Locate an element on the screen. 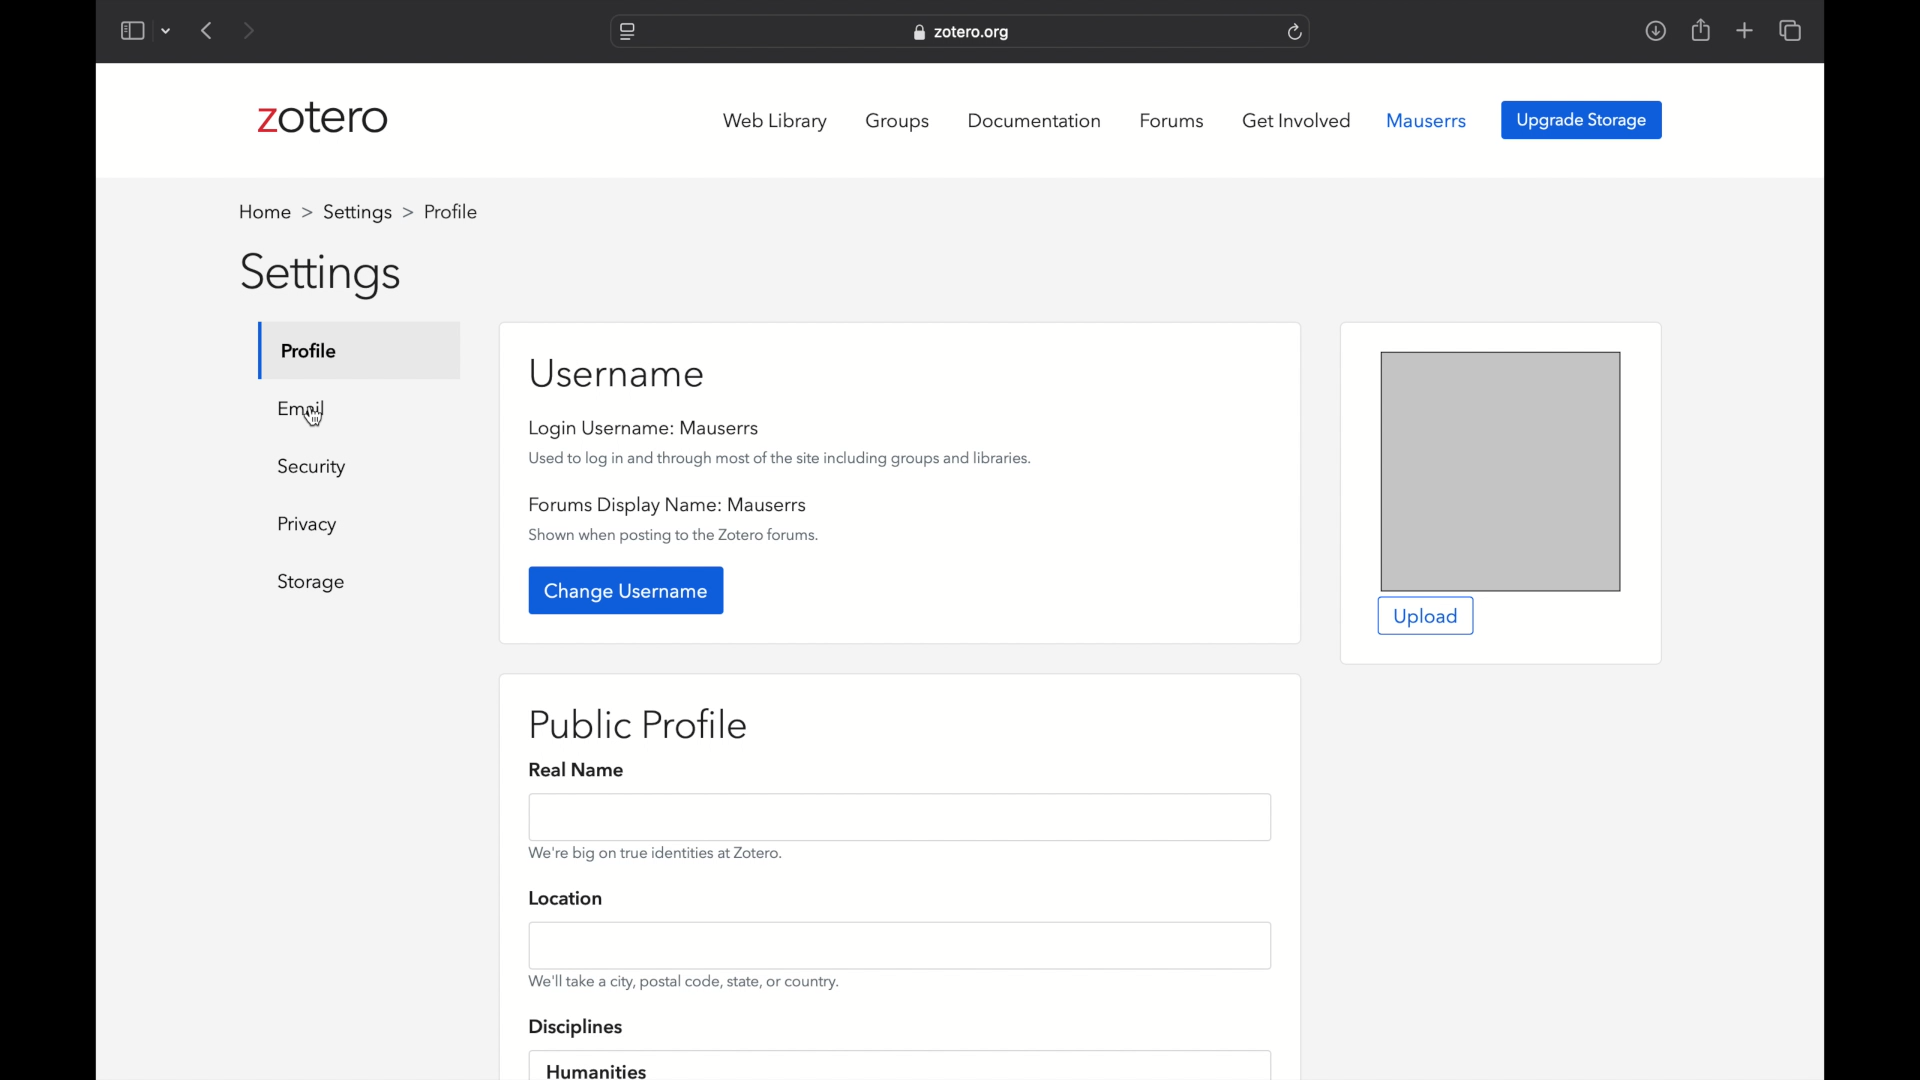 The height and width of the screenshot is (1080, 1920). settings is located at coordinates (323, 277).